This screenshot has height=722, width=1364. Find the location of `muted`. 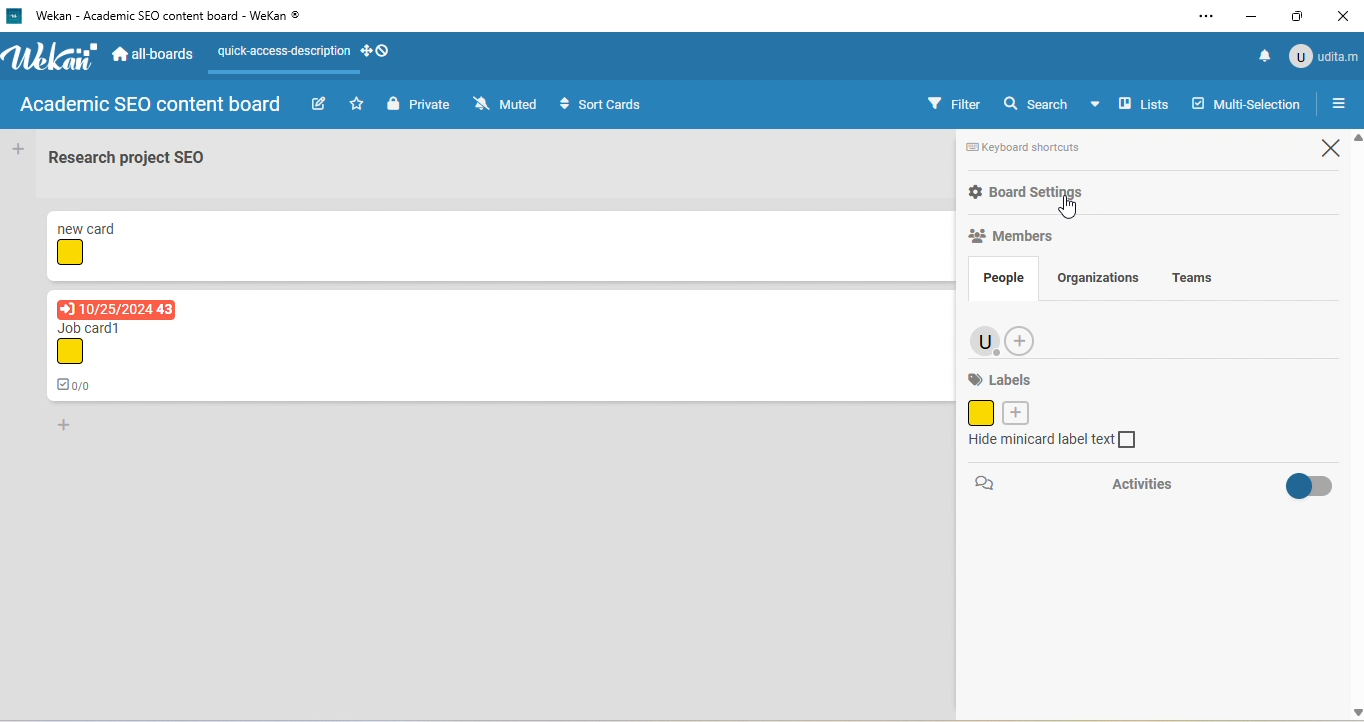

muted is located at coordinates (505, 103).